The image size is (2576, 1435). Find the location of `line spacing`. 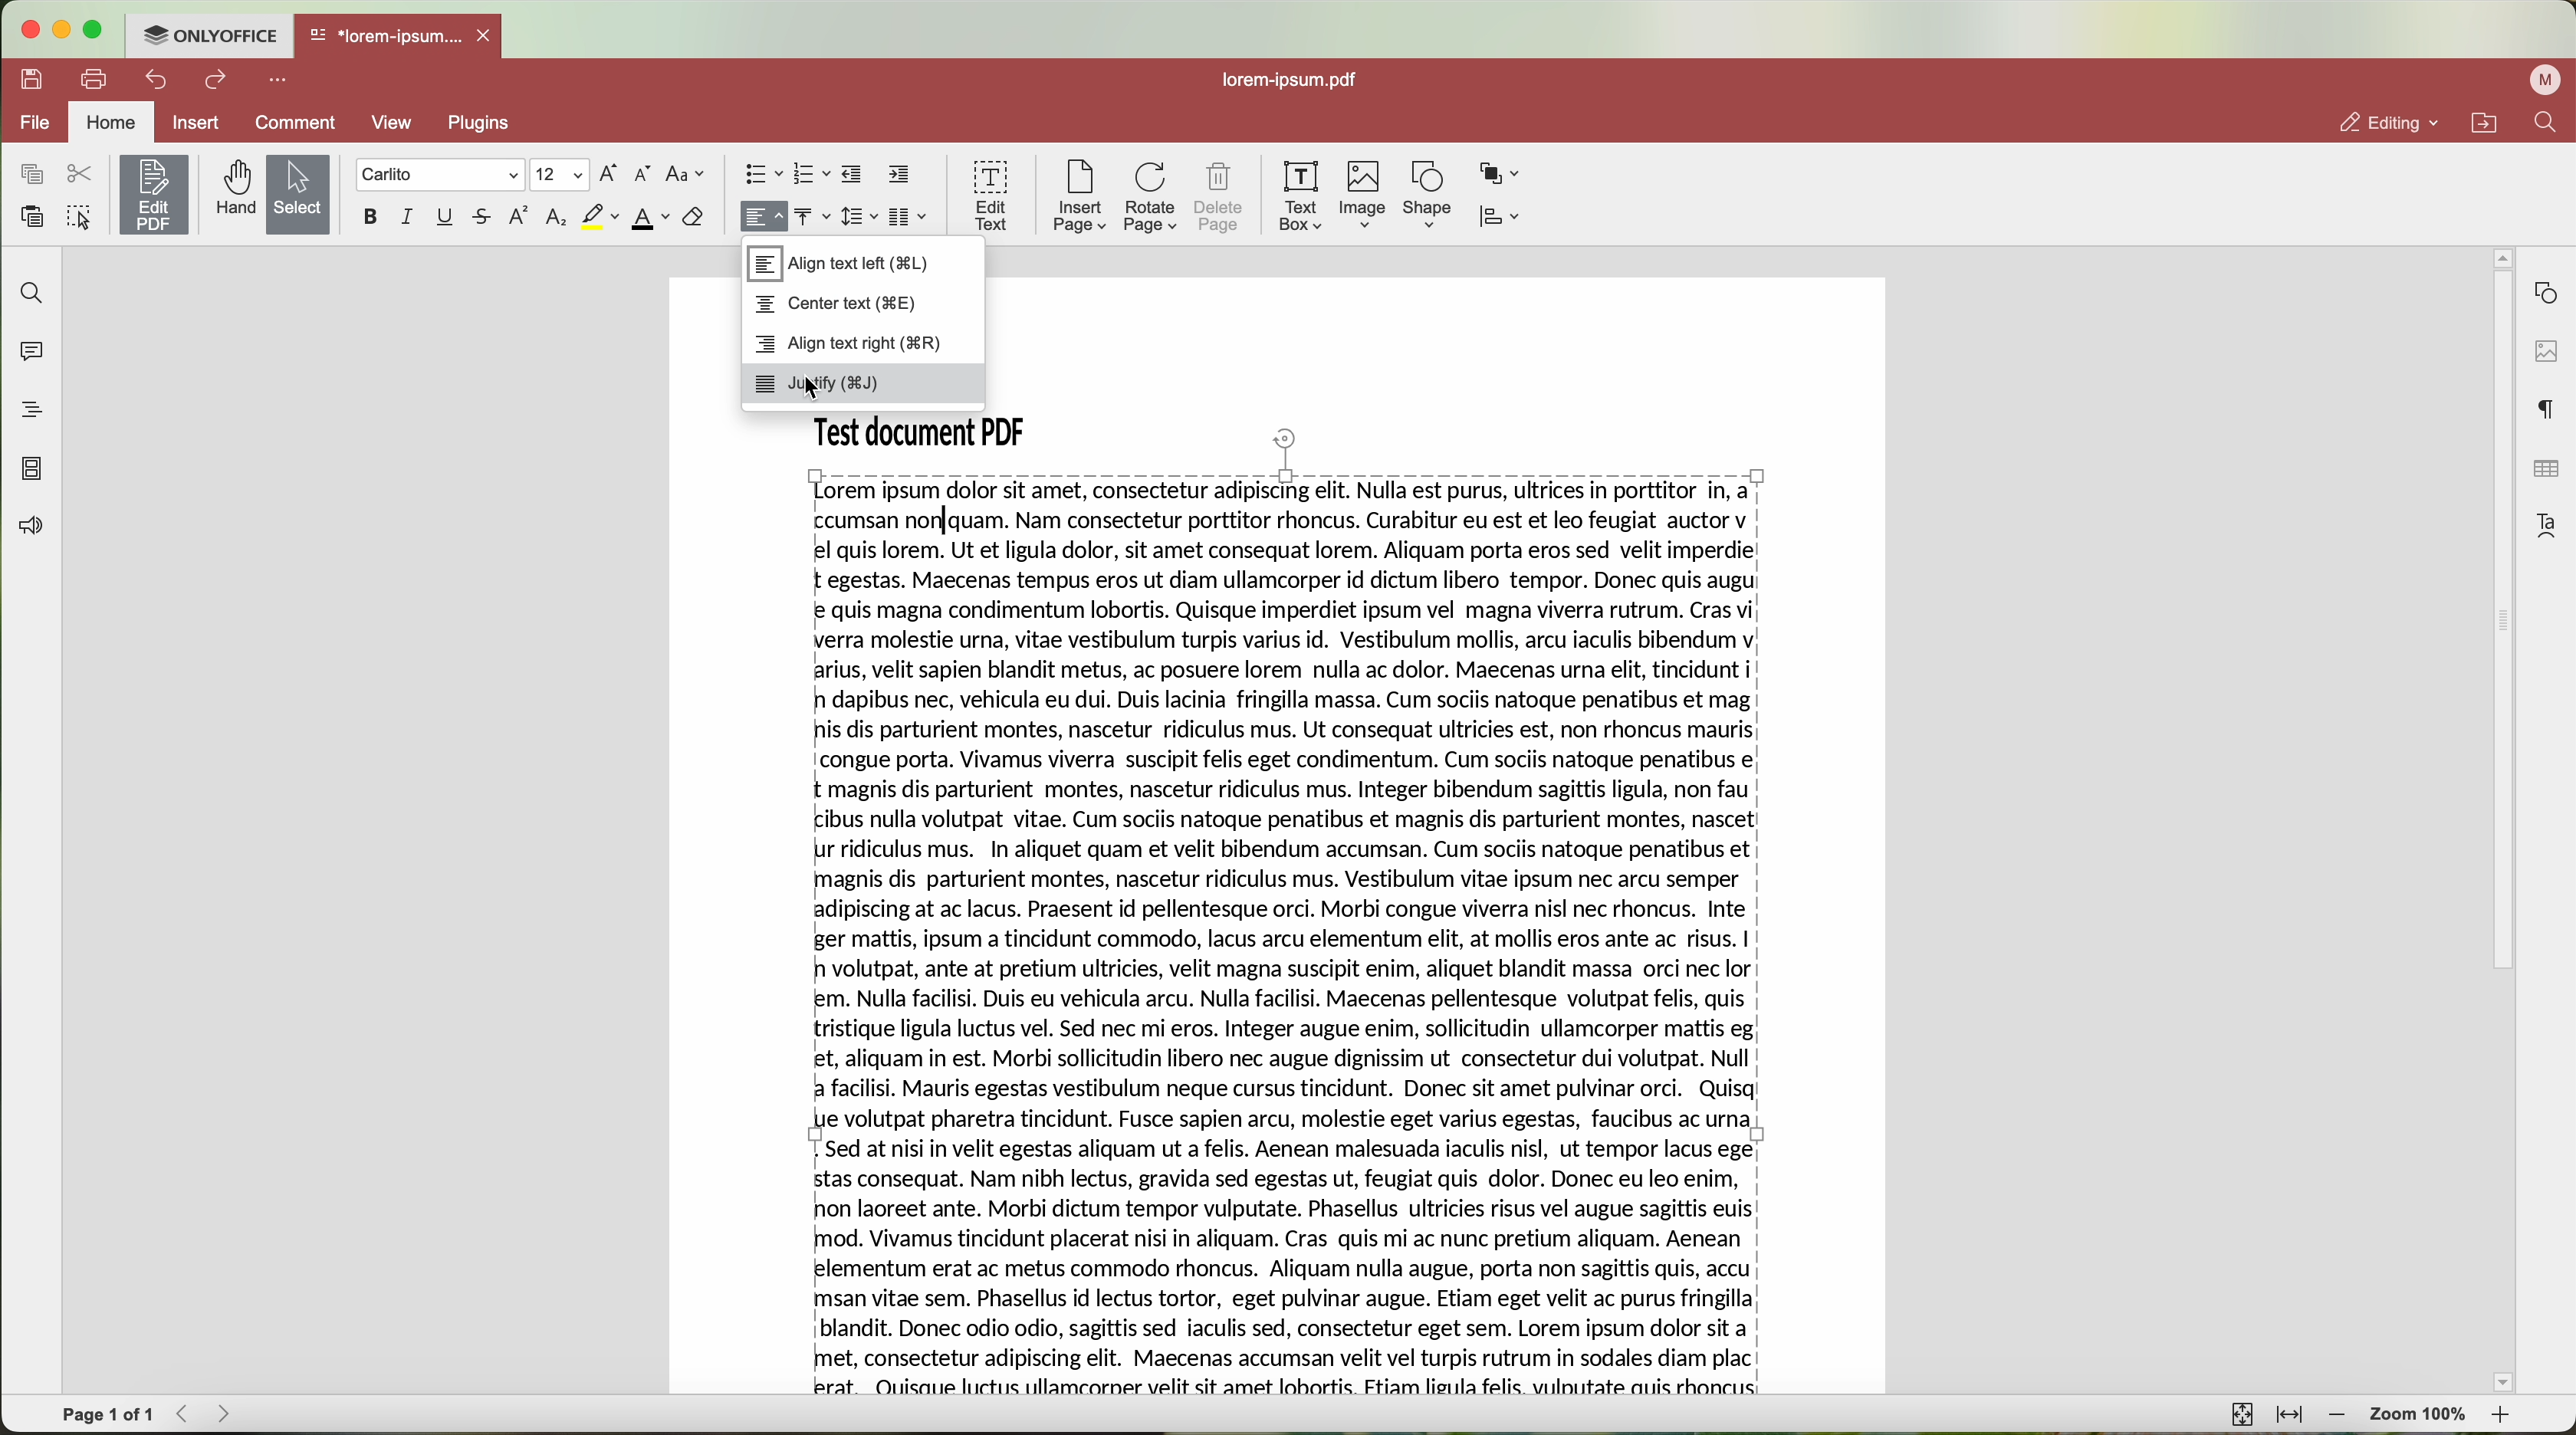

line spacing is located at coordinates (859, 217).